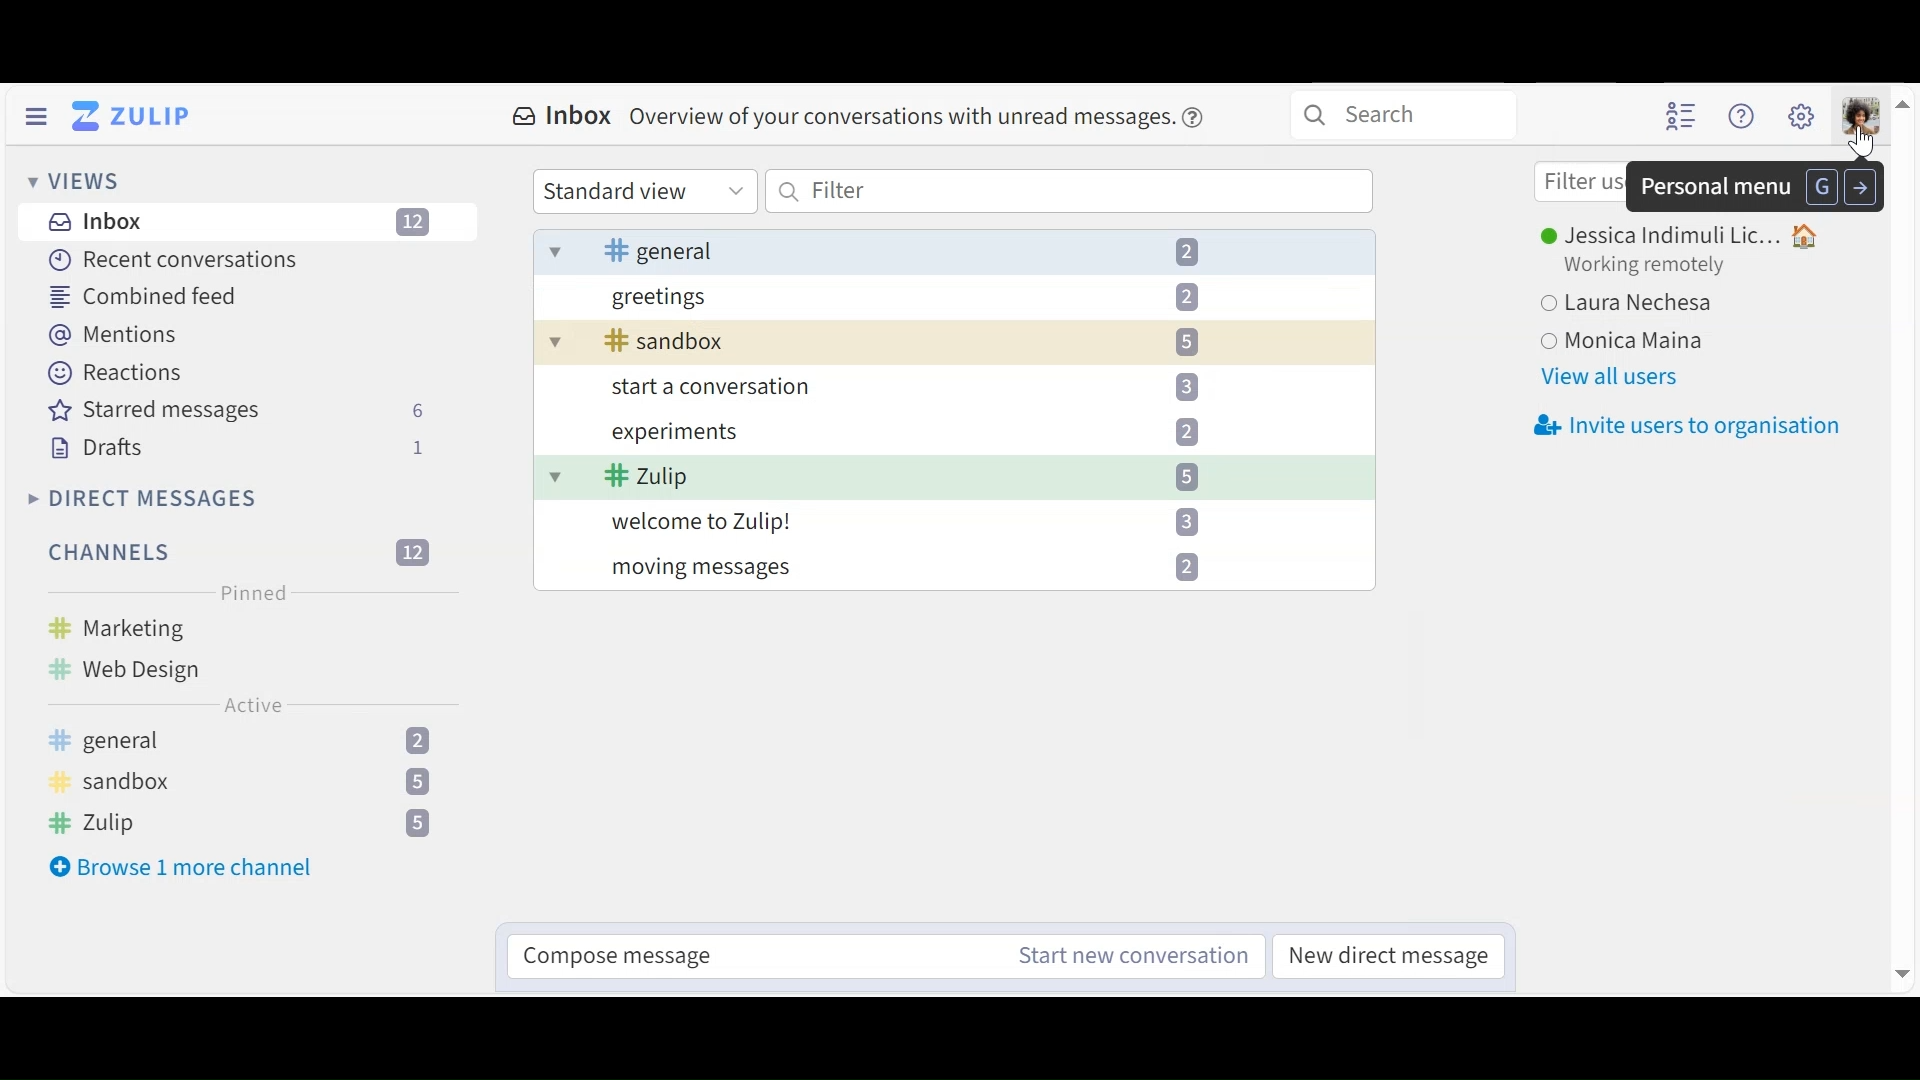  I want to click on # sandbox, so click(651, 343).